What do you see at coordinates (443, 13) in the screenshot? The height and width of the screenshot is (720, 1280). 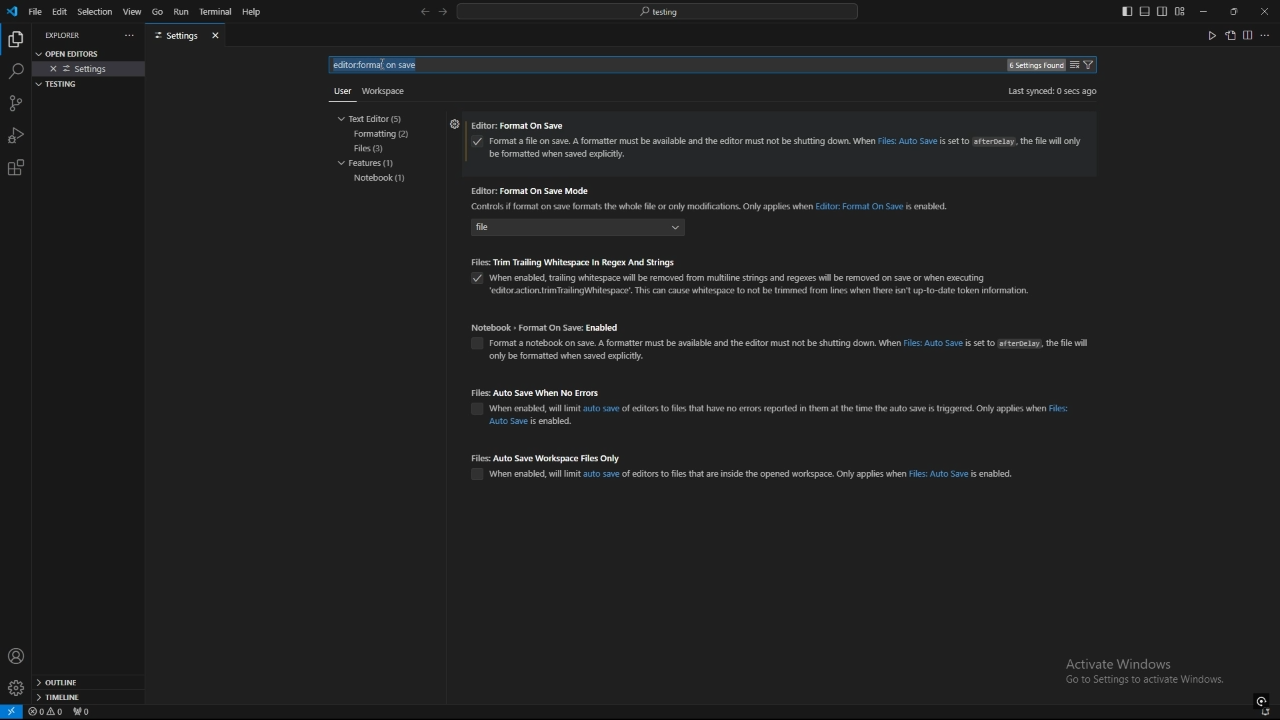 I see `forward` at bounding box center [443, 13].